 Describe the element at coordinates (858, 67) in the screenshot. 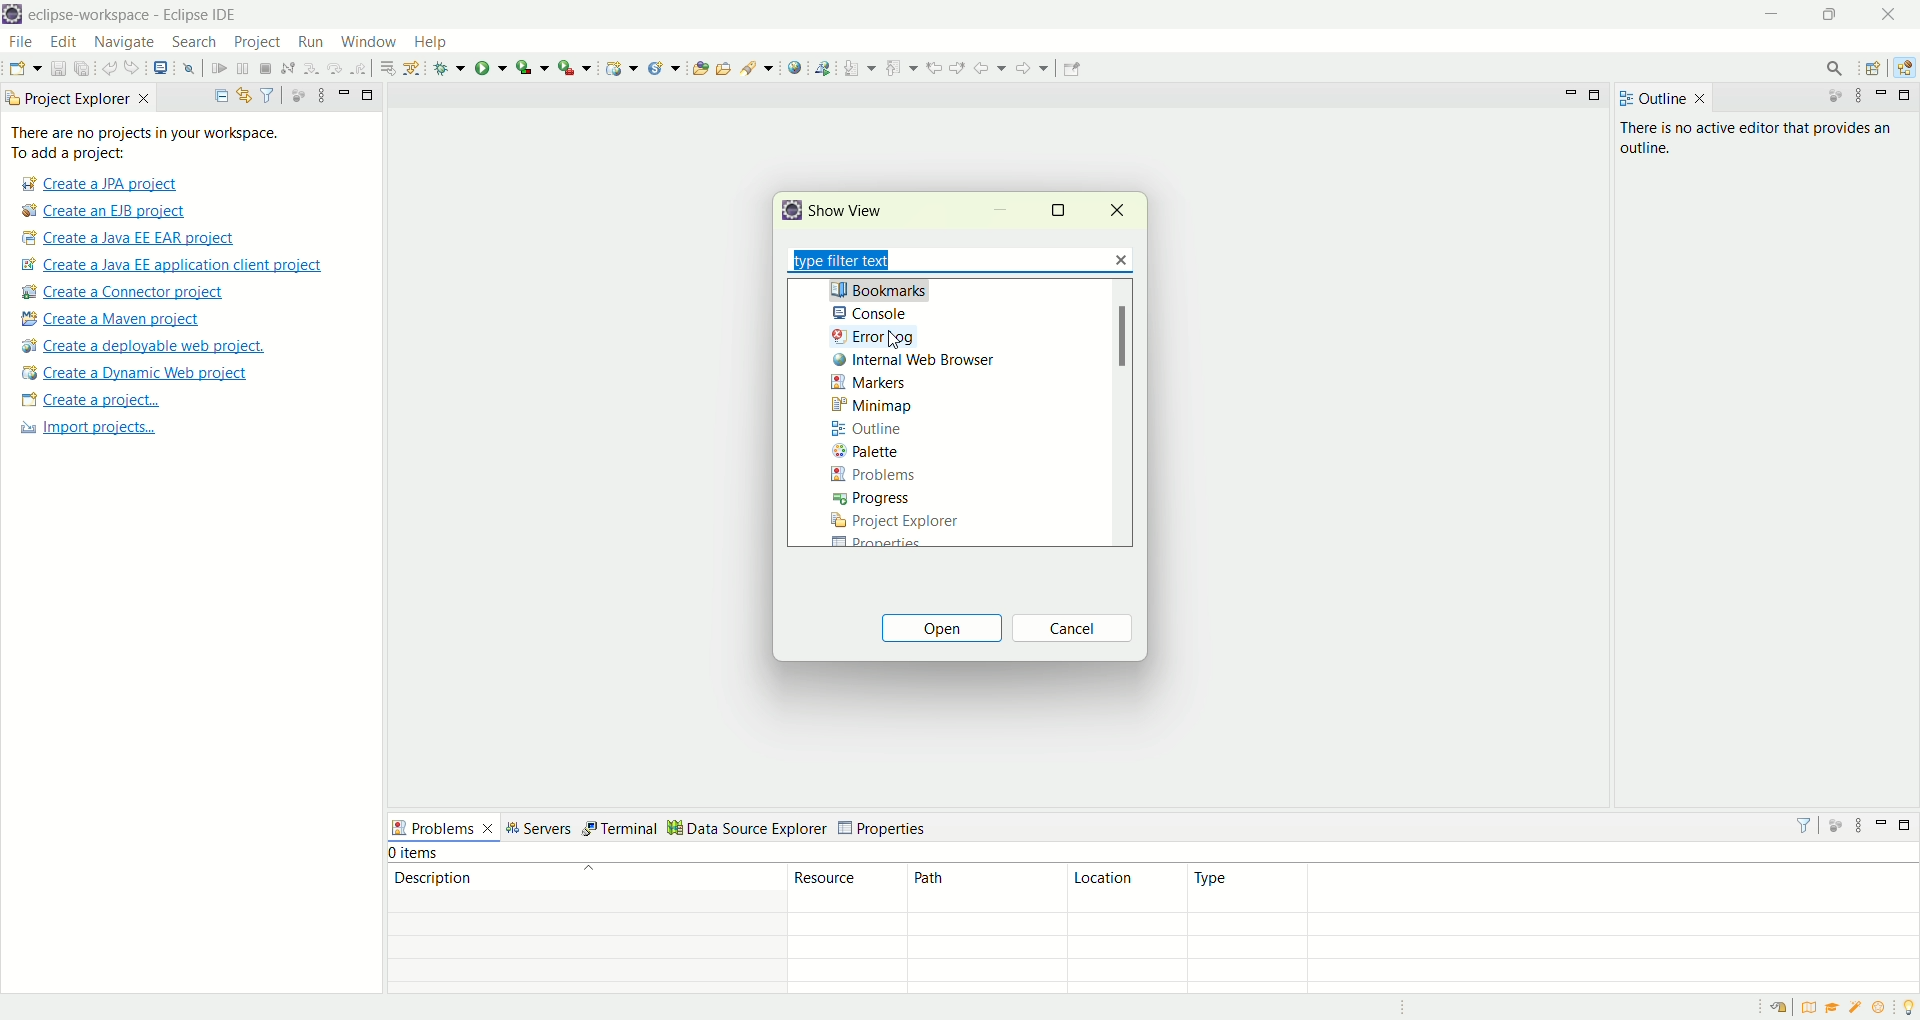

I see `next annotations` at that location.